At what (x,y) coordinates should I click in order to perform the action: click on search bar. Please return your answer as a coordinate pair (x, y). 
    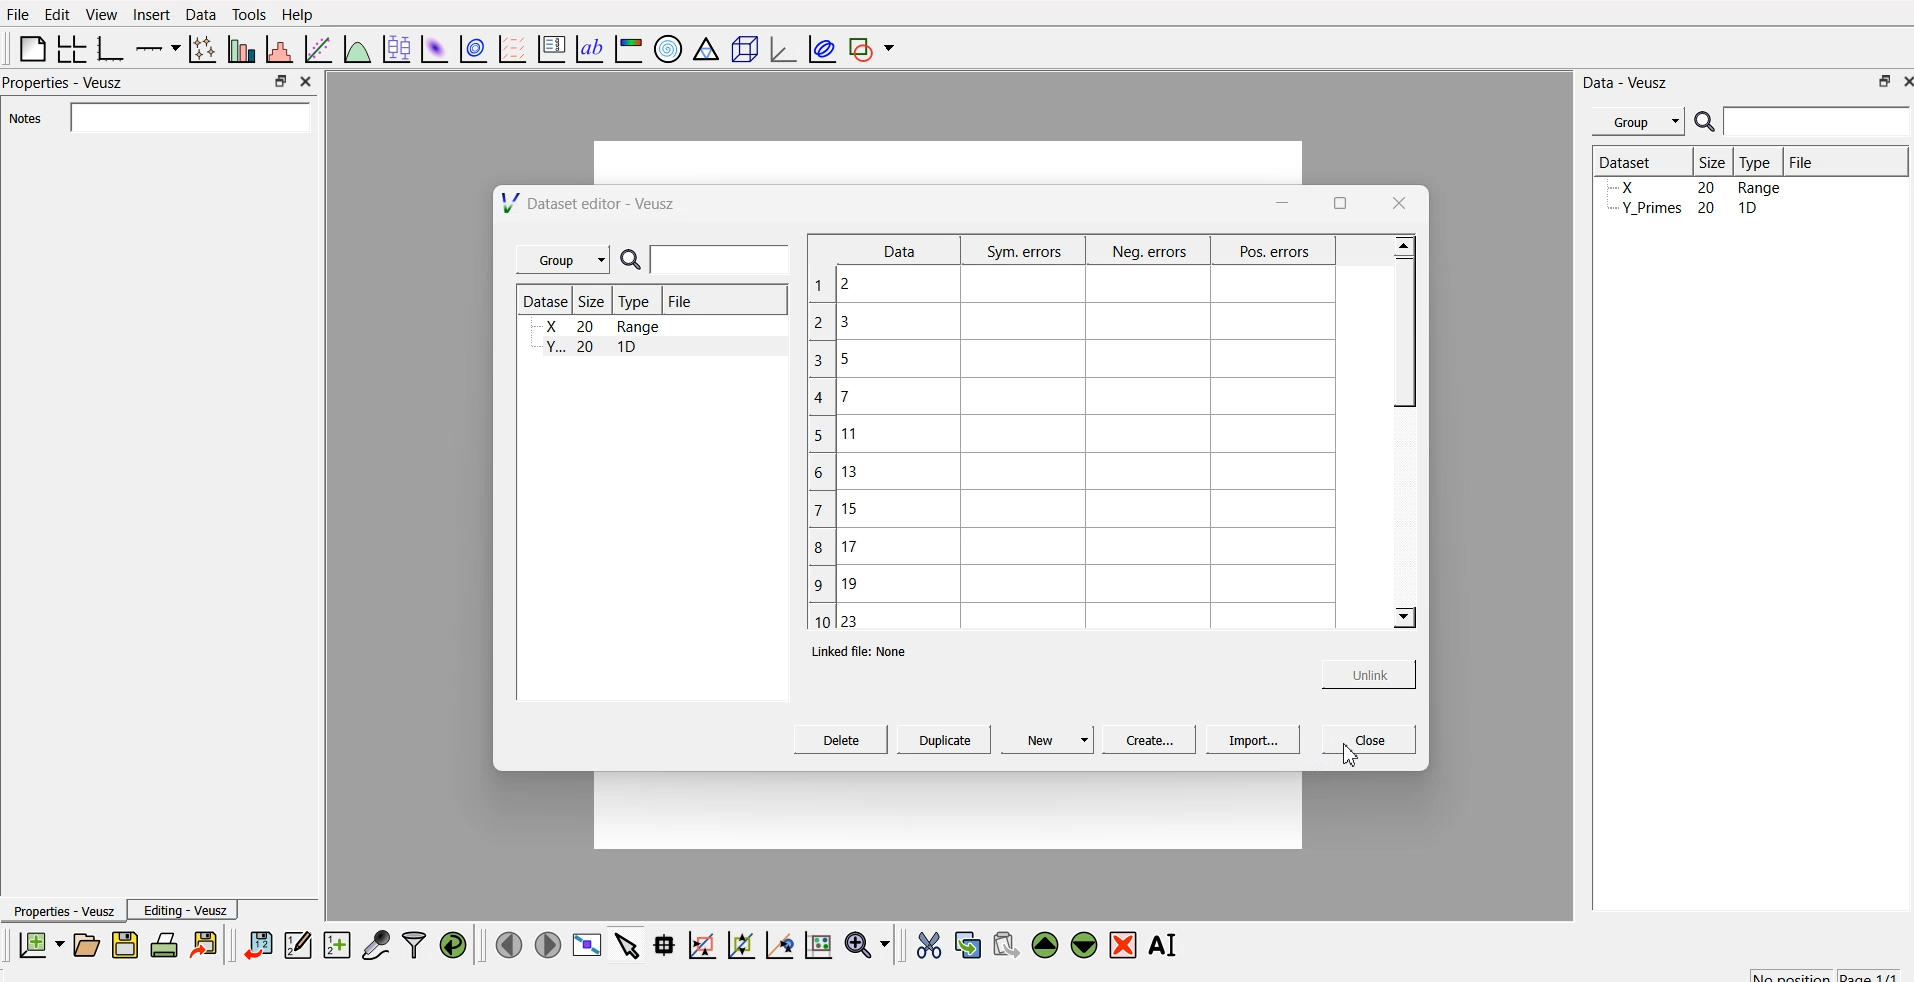
    Looking at the image, I should click on (1818, 121).